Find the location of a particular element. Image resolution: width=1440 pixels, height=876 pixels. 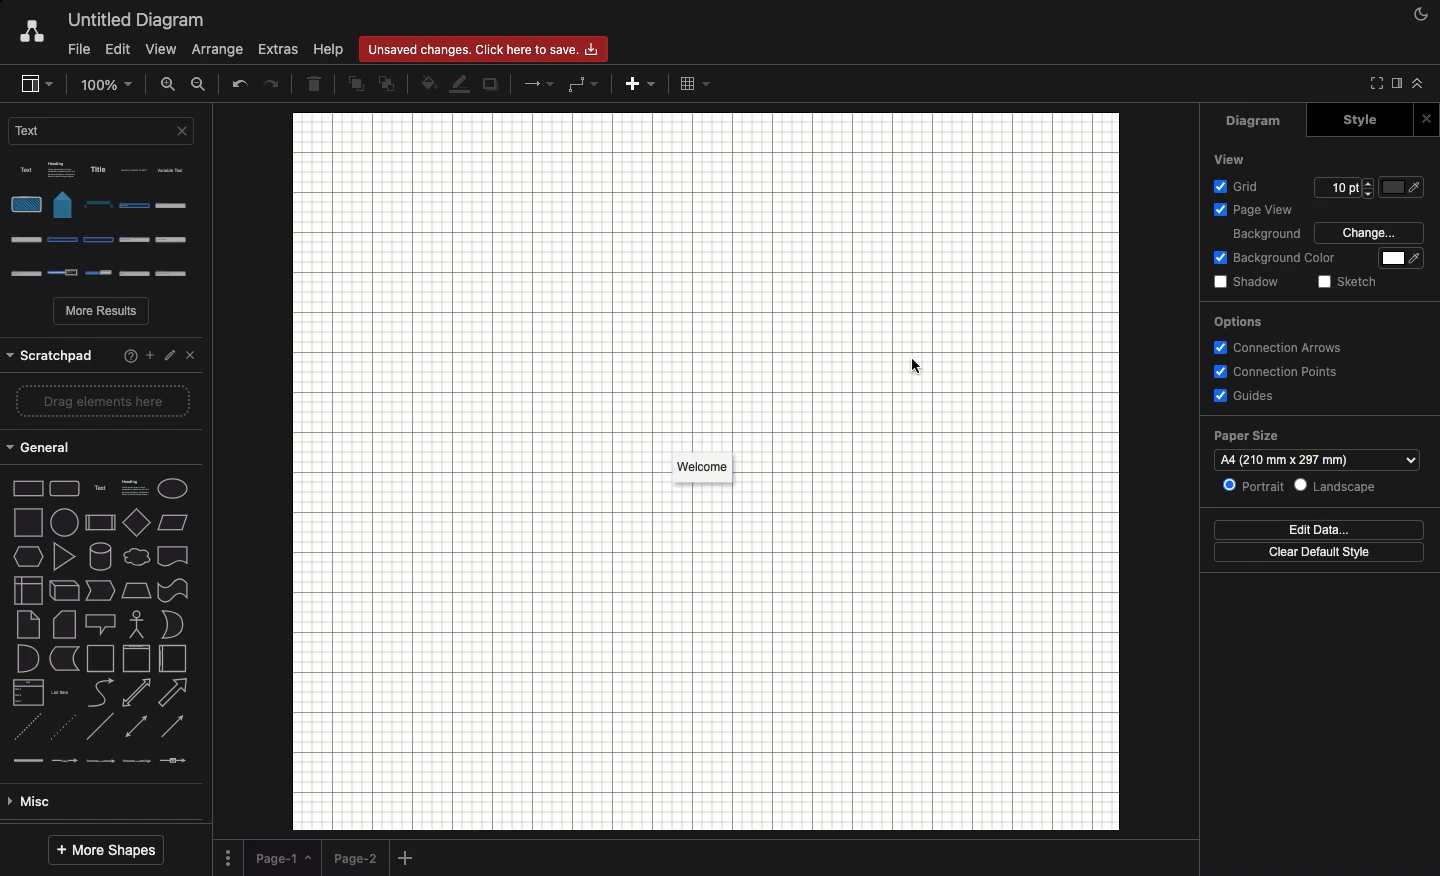

To front is located at coordinates (355, 87).